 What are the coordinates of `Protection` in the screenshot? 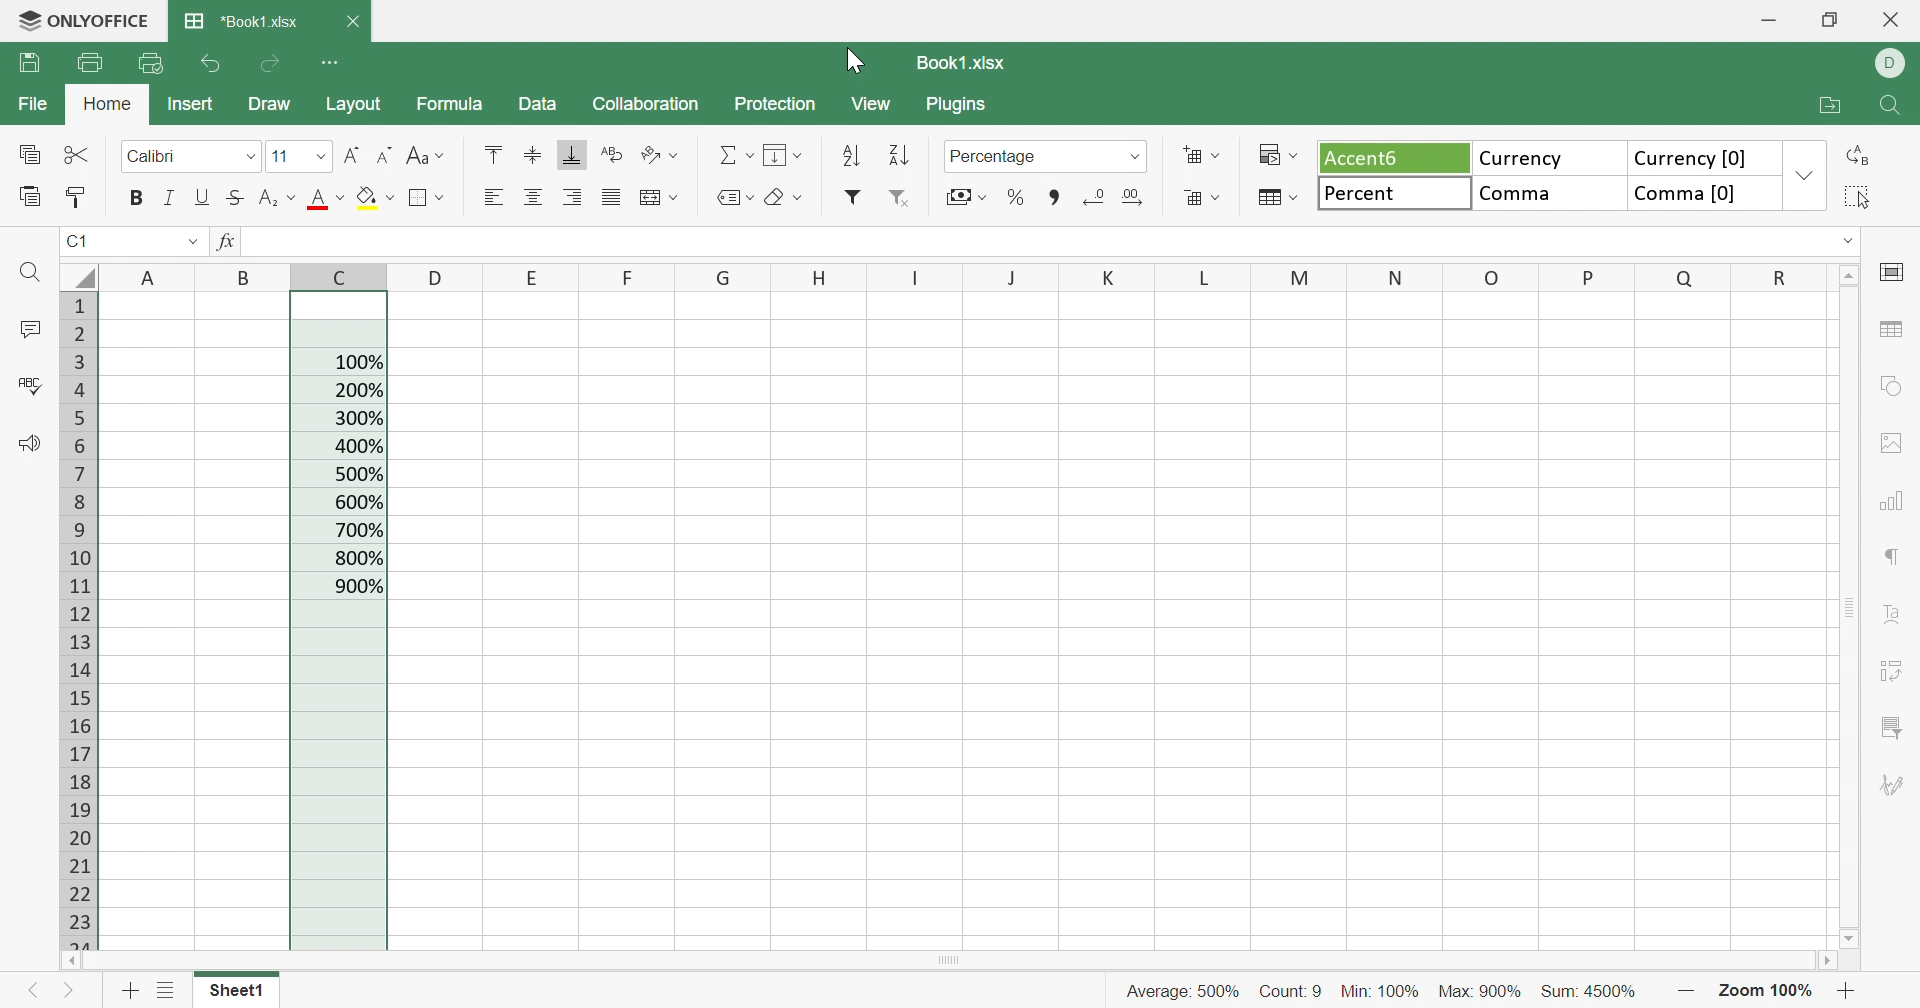 It's located at (777, 105).